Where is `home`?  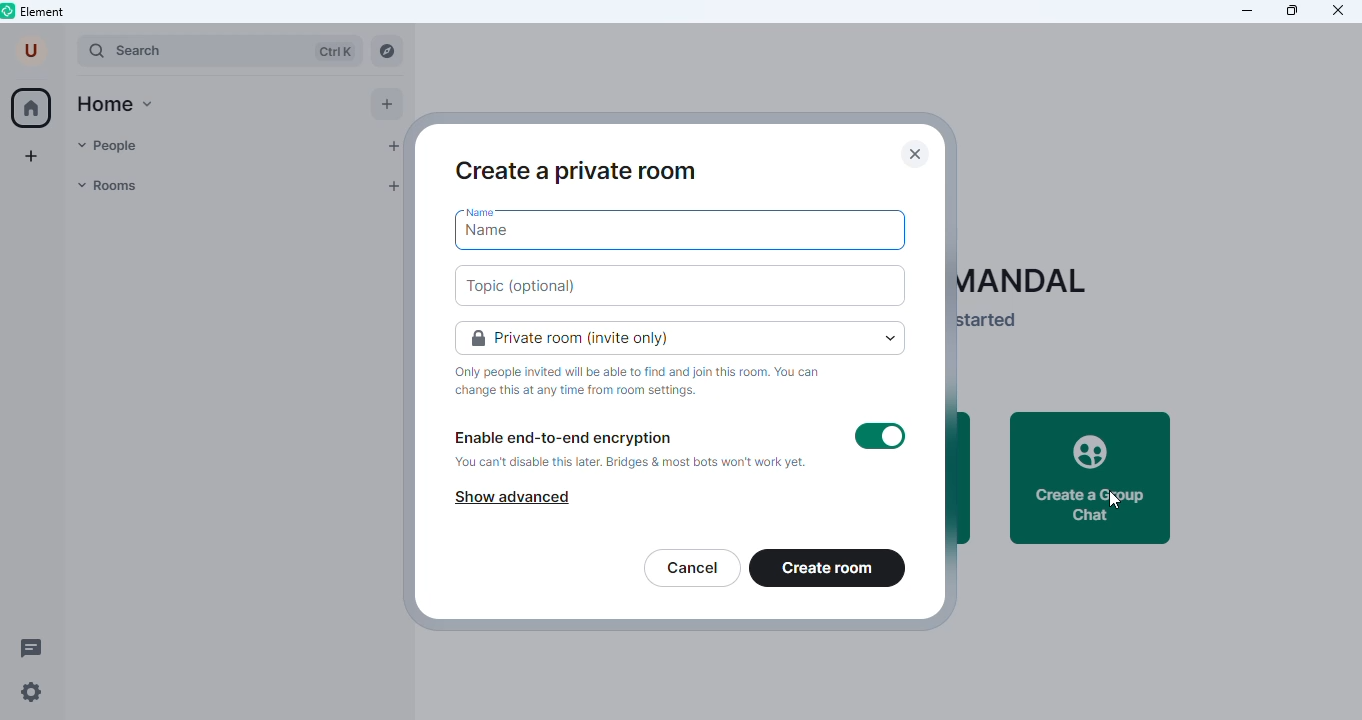 home is located at coordinates (31, 108).